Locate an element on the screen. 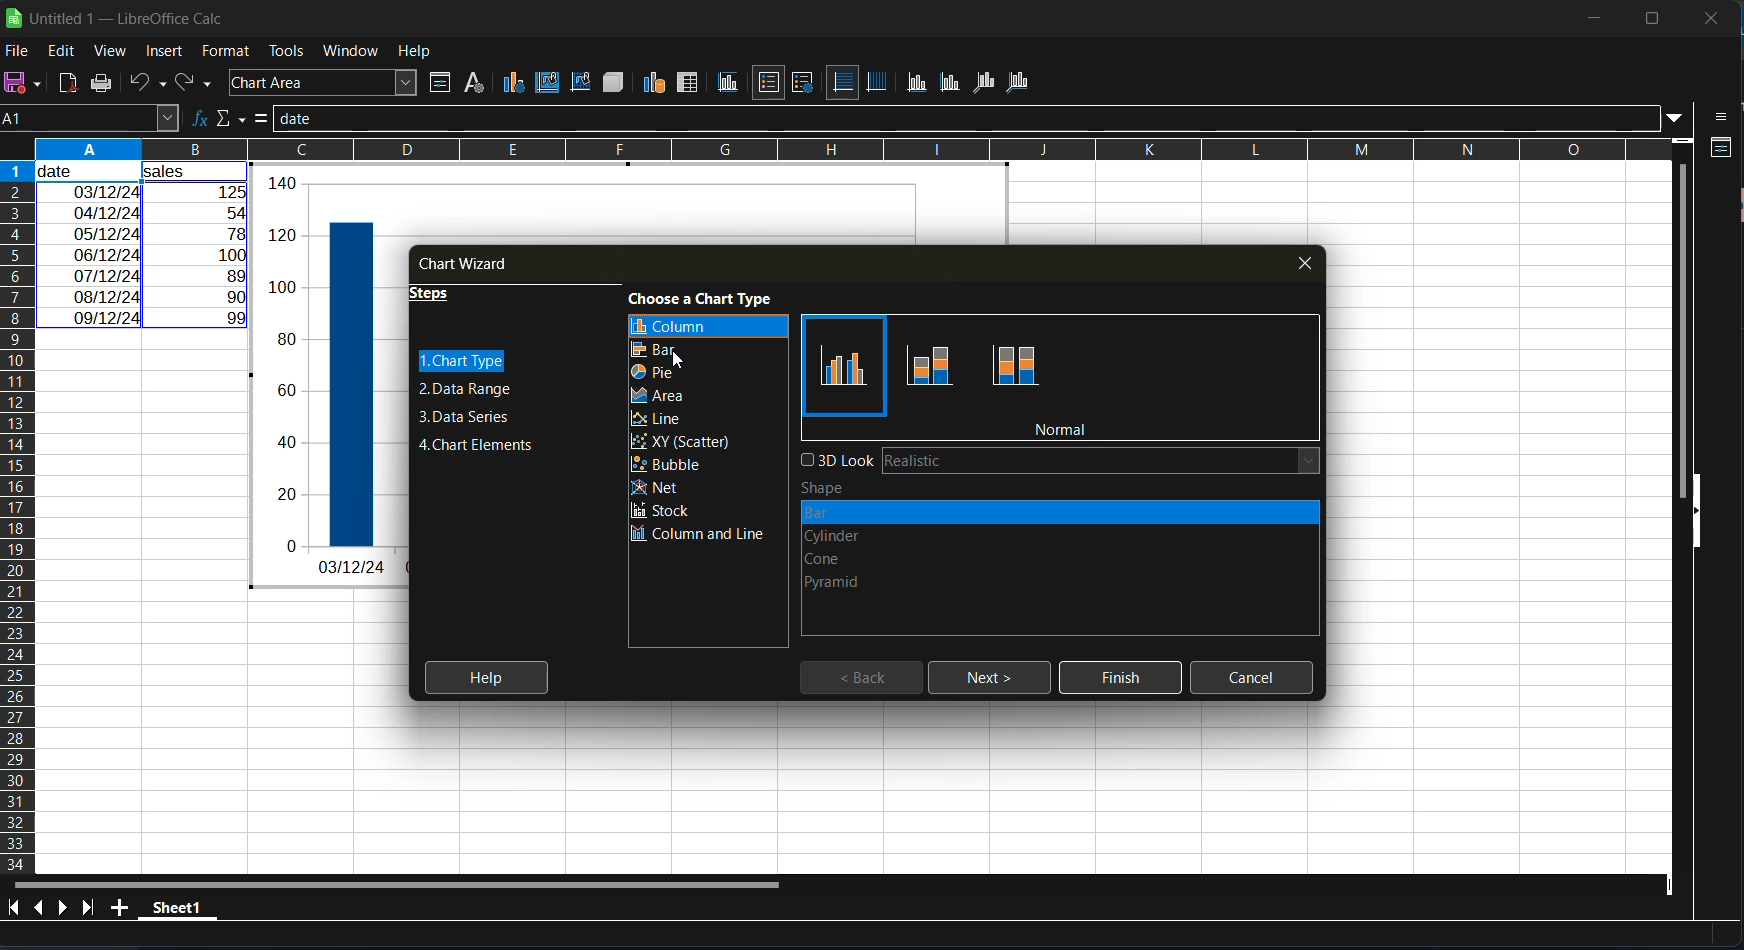 The height and width of the screenshot is (950, 1744). next is located at coordinates (984, 678).